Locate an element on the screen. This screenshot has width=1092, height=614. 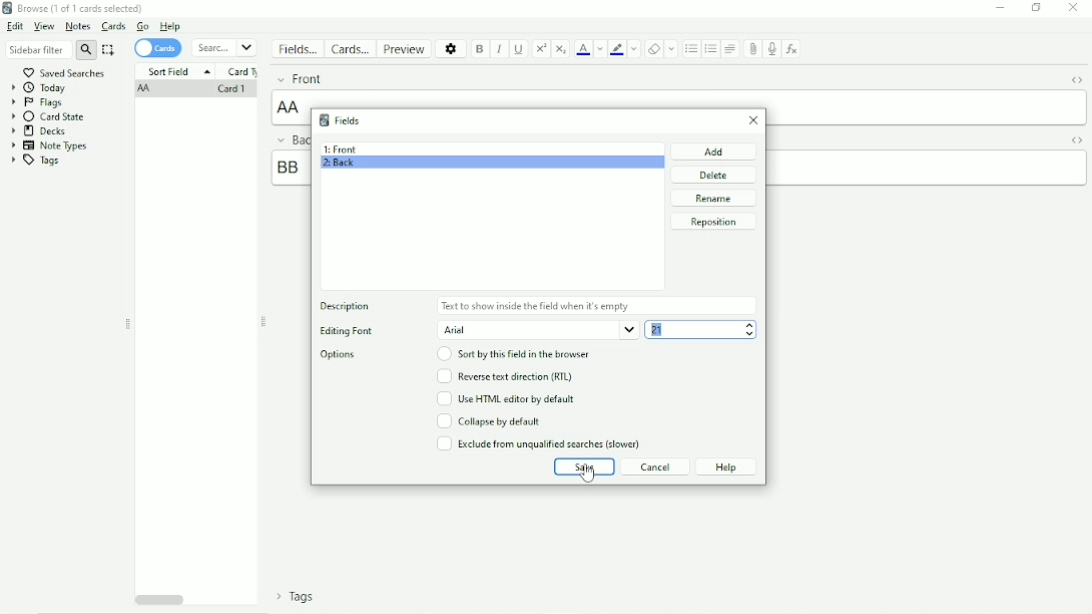
Back is located at coordinates (289, 139).